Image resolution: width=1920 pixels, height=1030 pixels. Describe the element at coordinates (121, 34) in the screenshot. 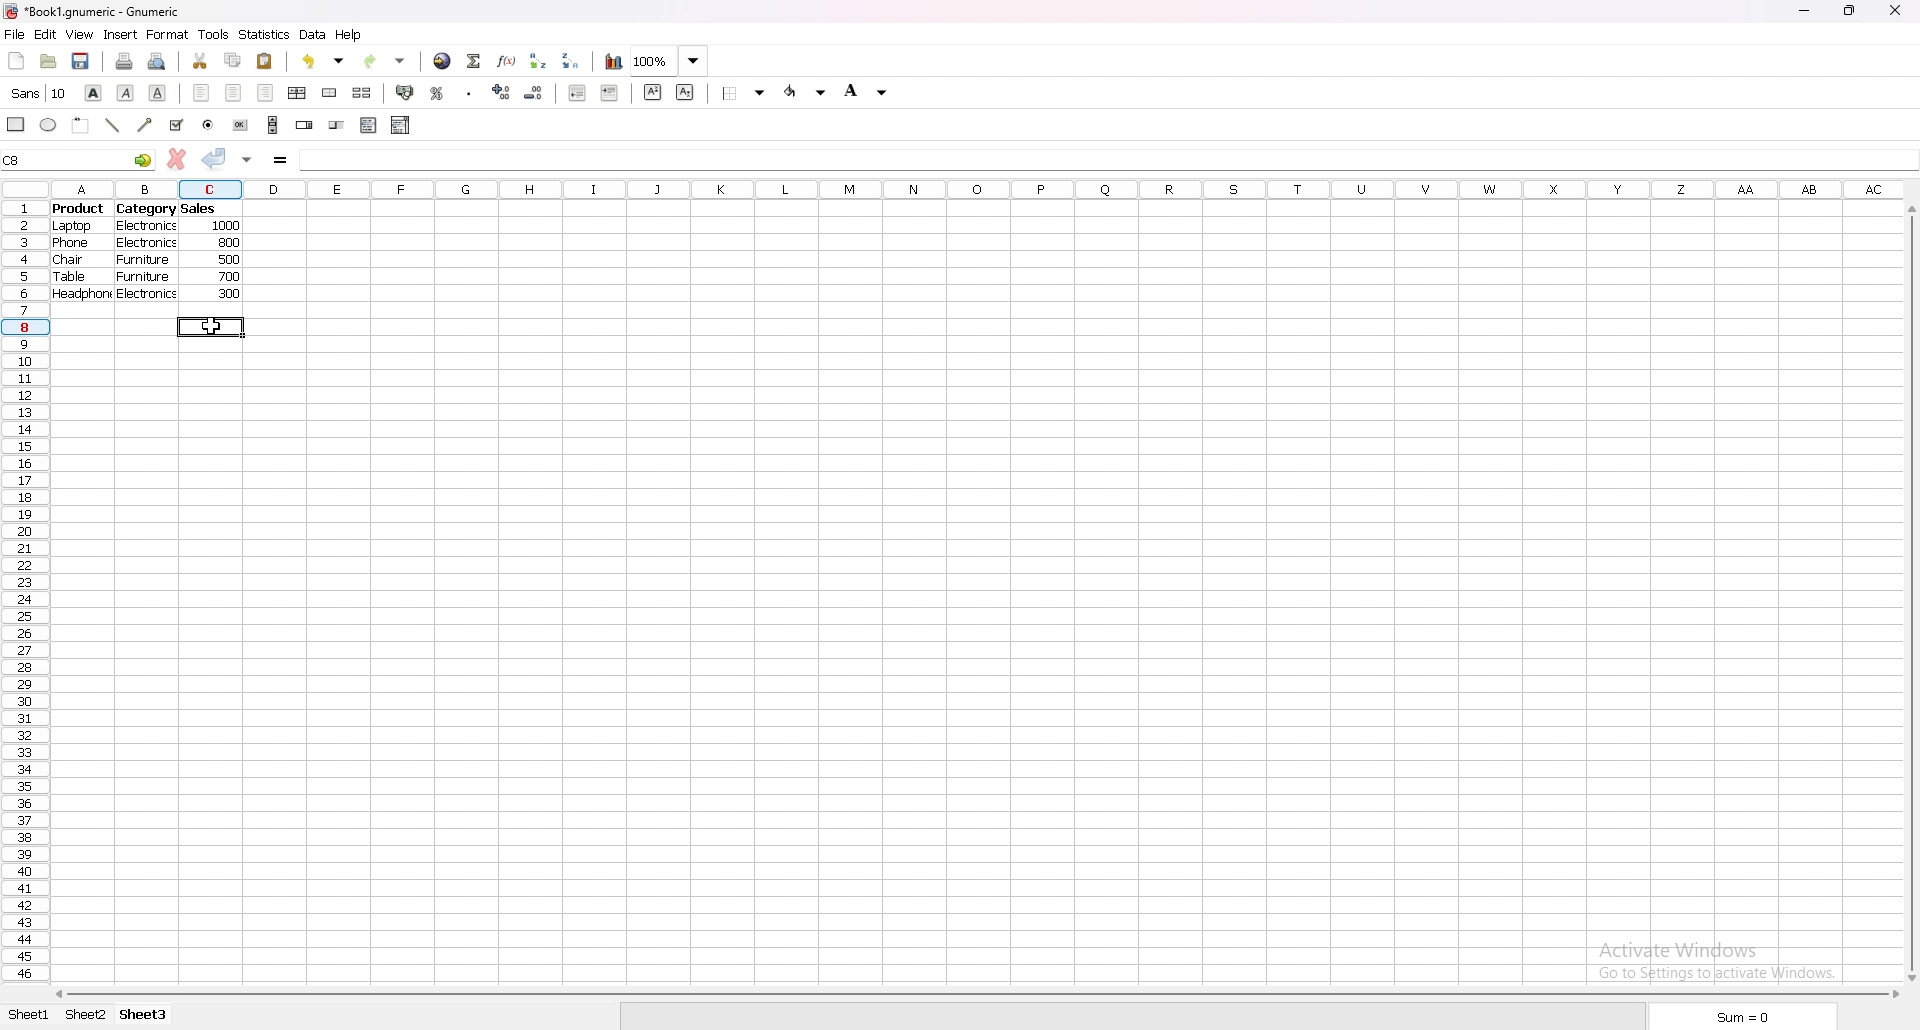

I see `insert` at that location.